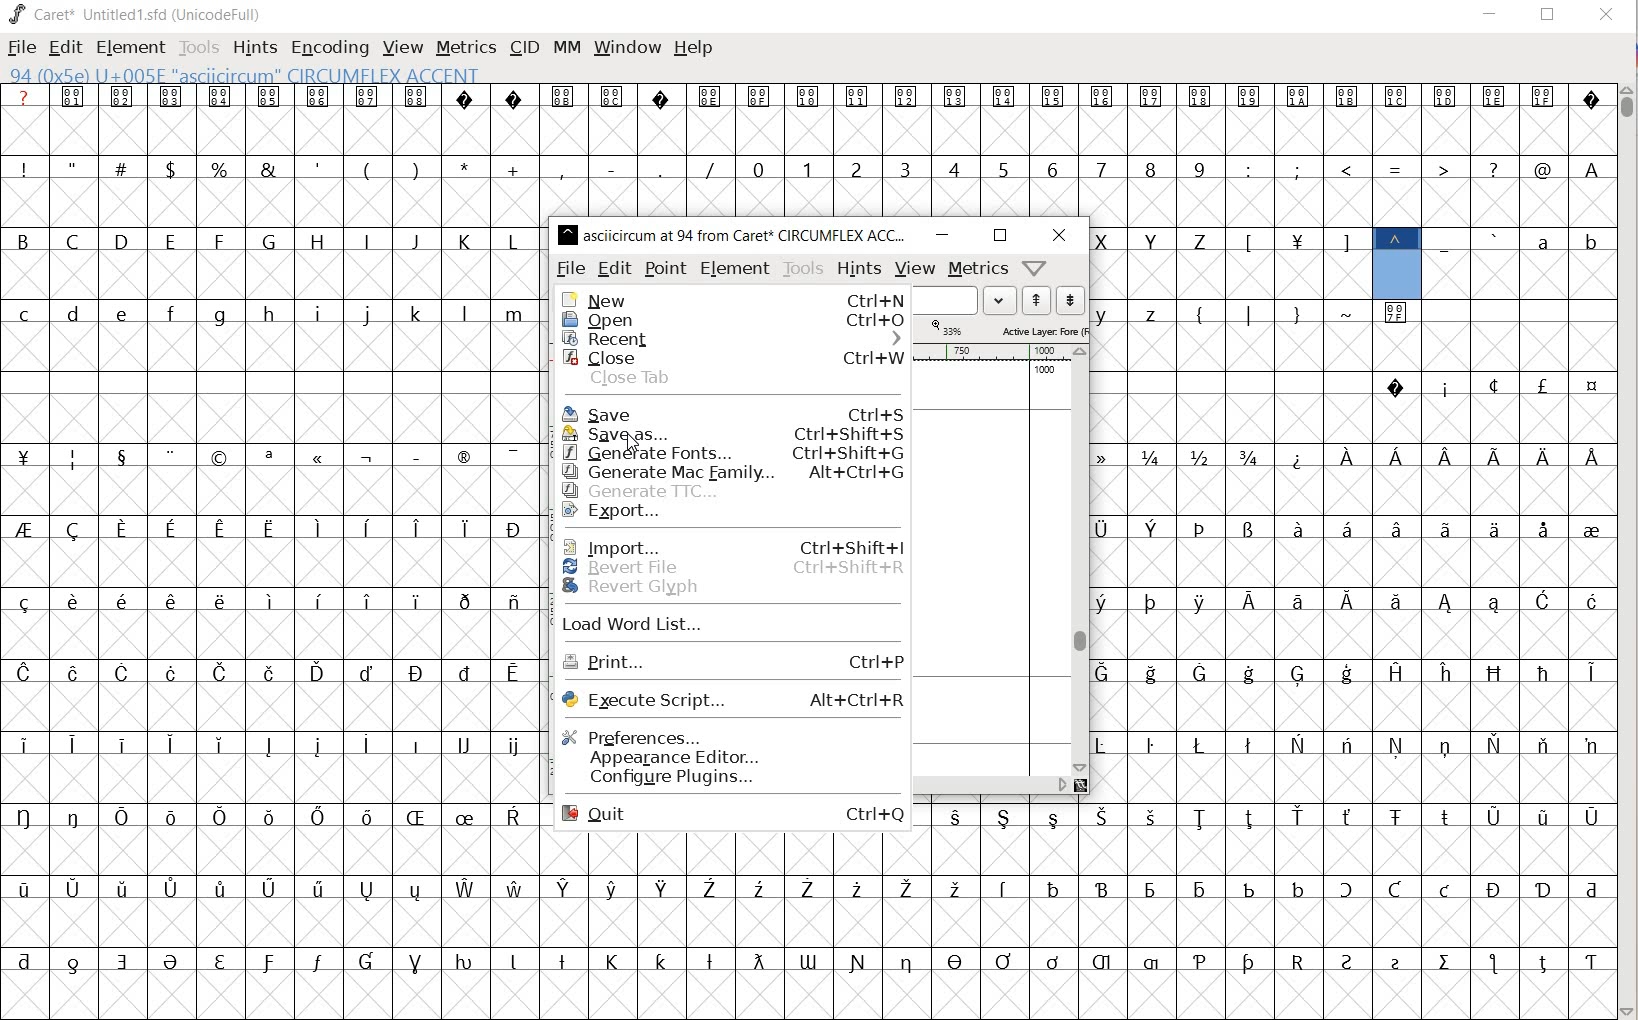 The width and height of the screenshot is (1638, 1020). What do you see at coordinates (990, 352) in the screenshot?
I see `ruler` at bounding box center [990, 352].